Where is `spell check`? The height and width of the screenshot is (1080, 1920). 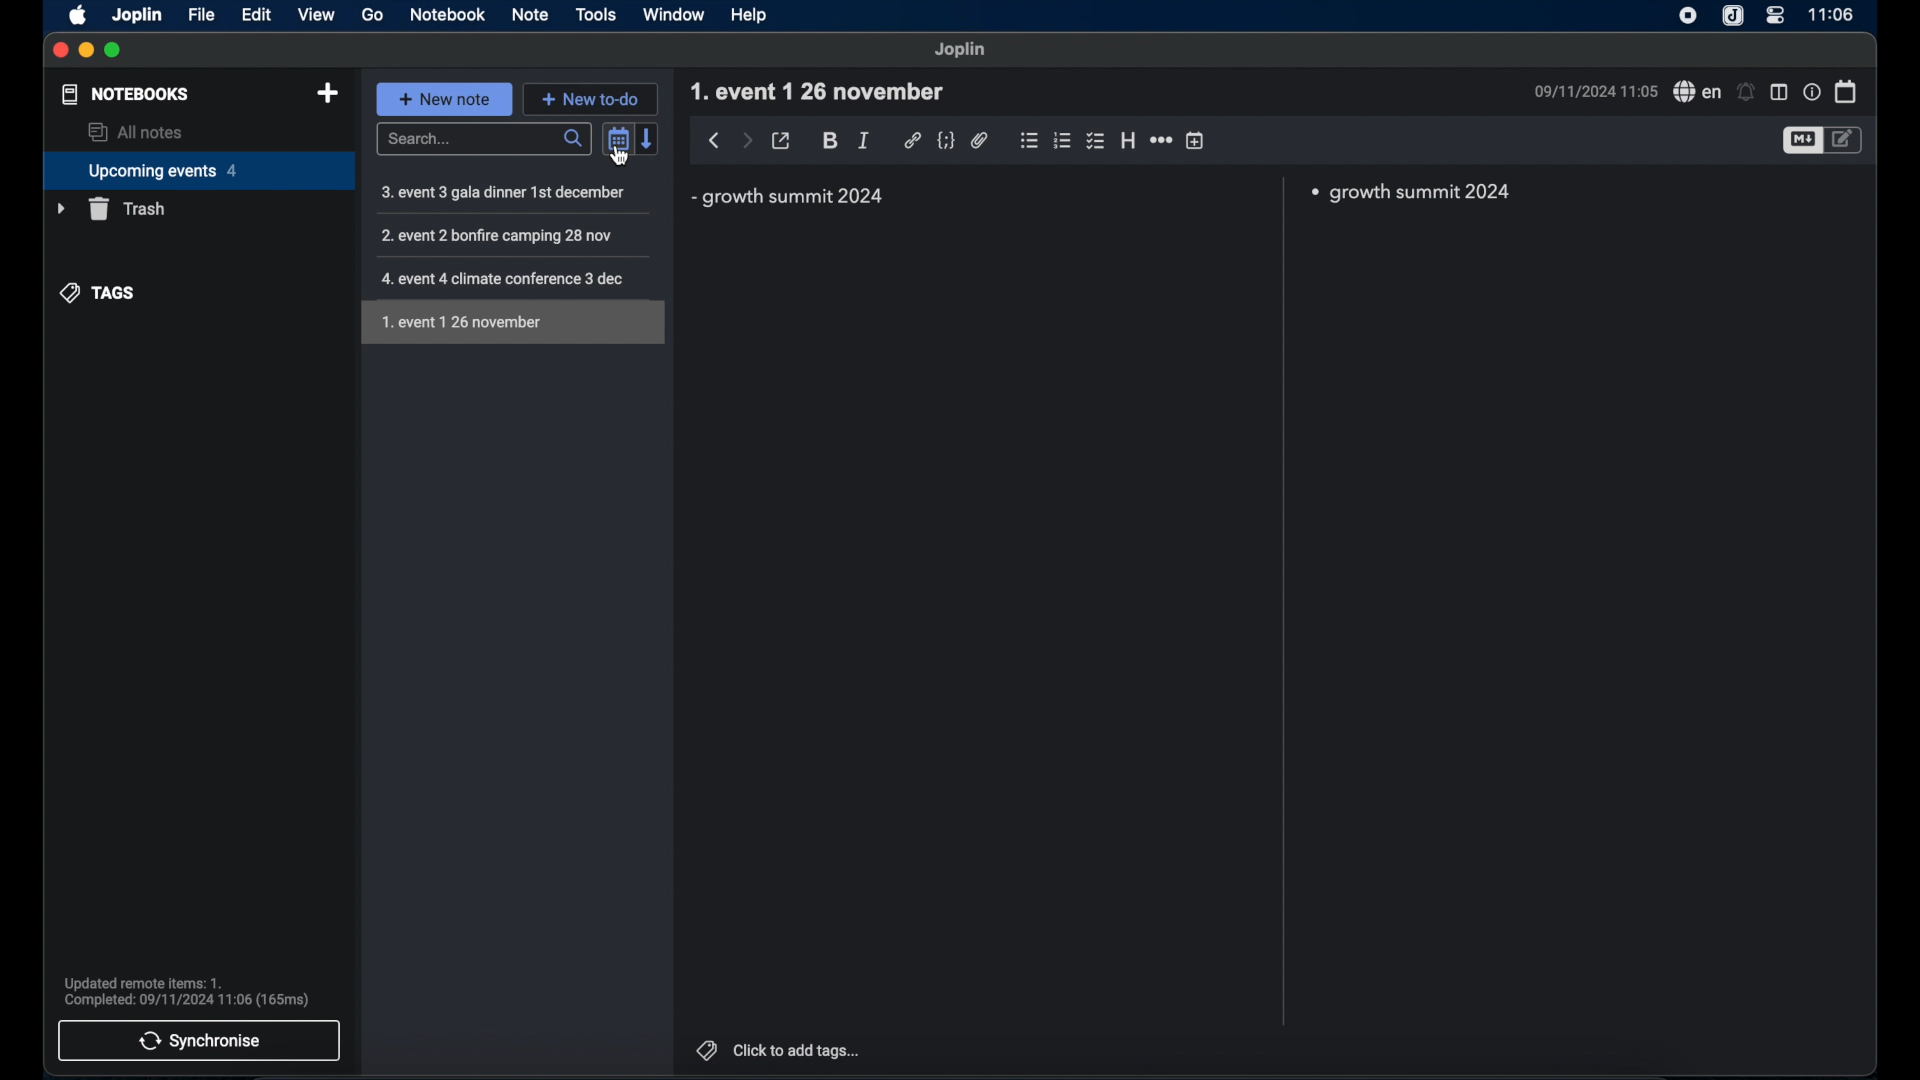
spell check is located at coordinates (1696, 91).